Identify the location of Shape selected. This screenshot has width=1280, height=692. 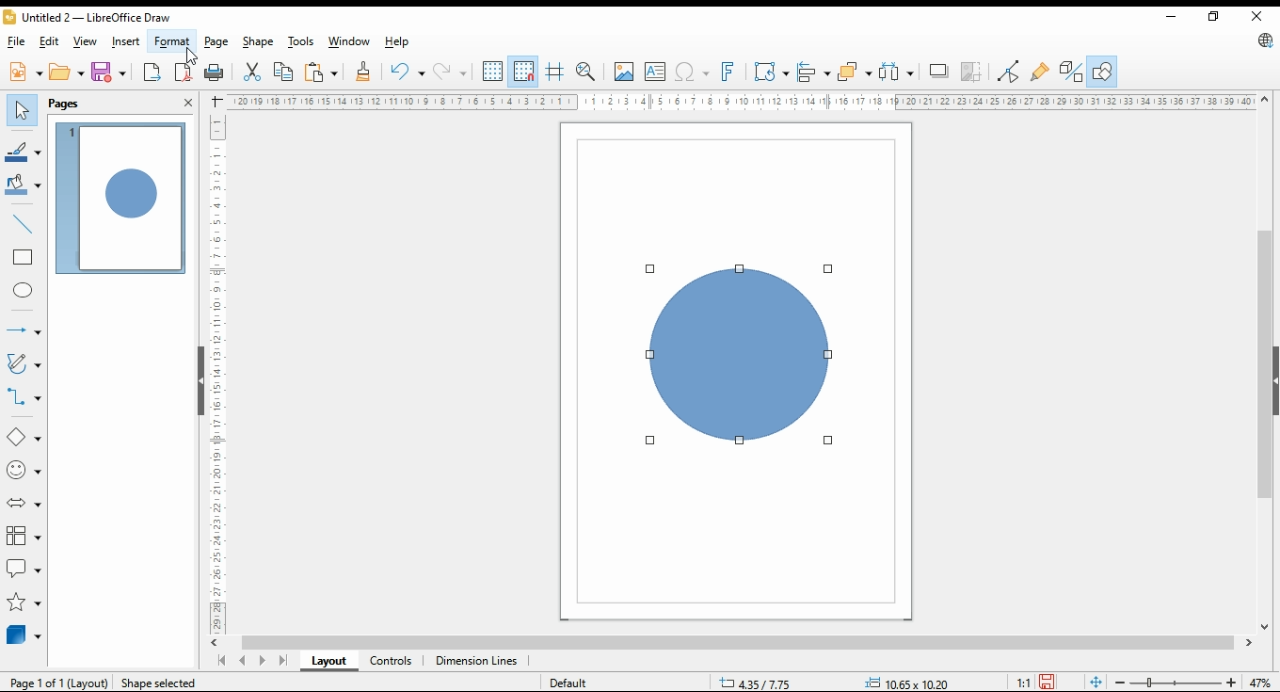
(160, 682).